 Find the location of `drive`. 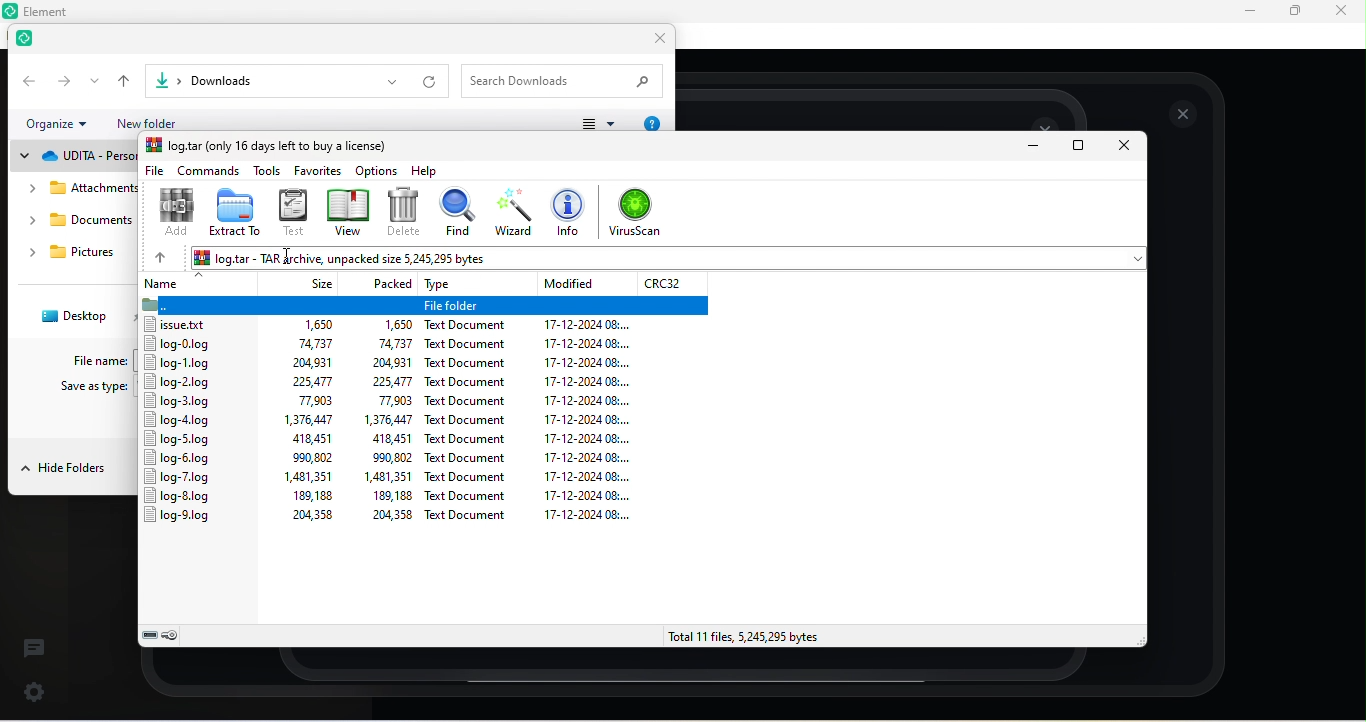

drive is located at coordinates (149, 632).